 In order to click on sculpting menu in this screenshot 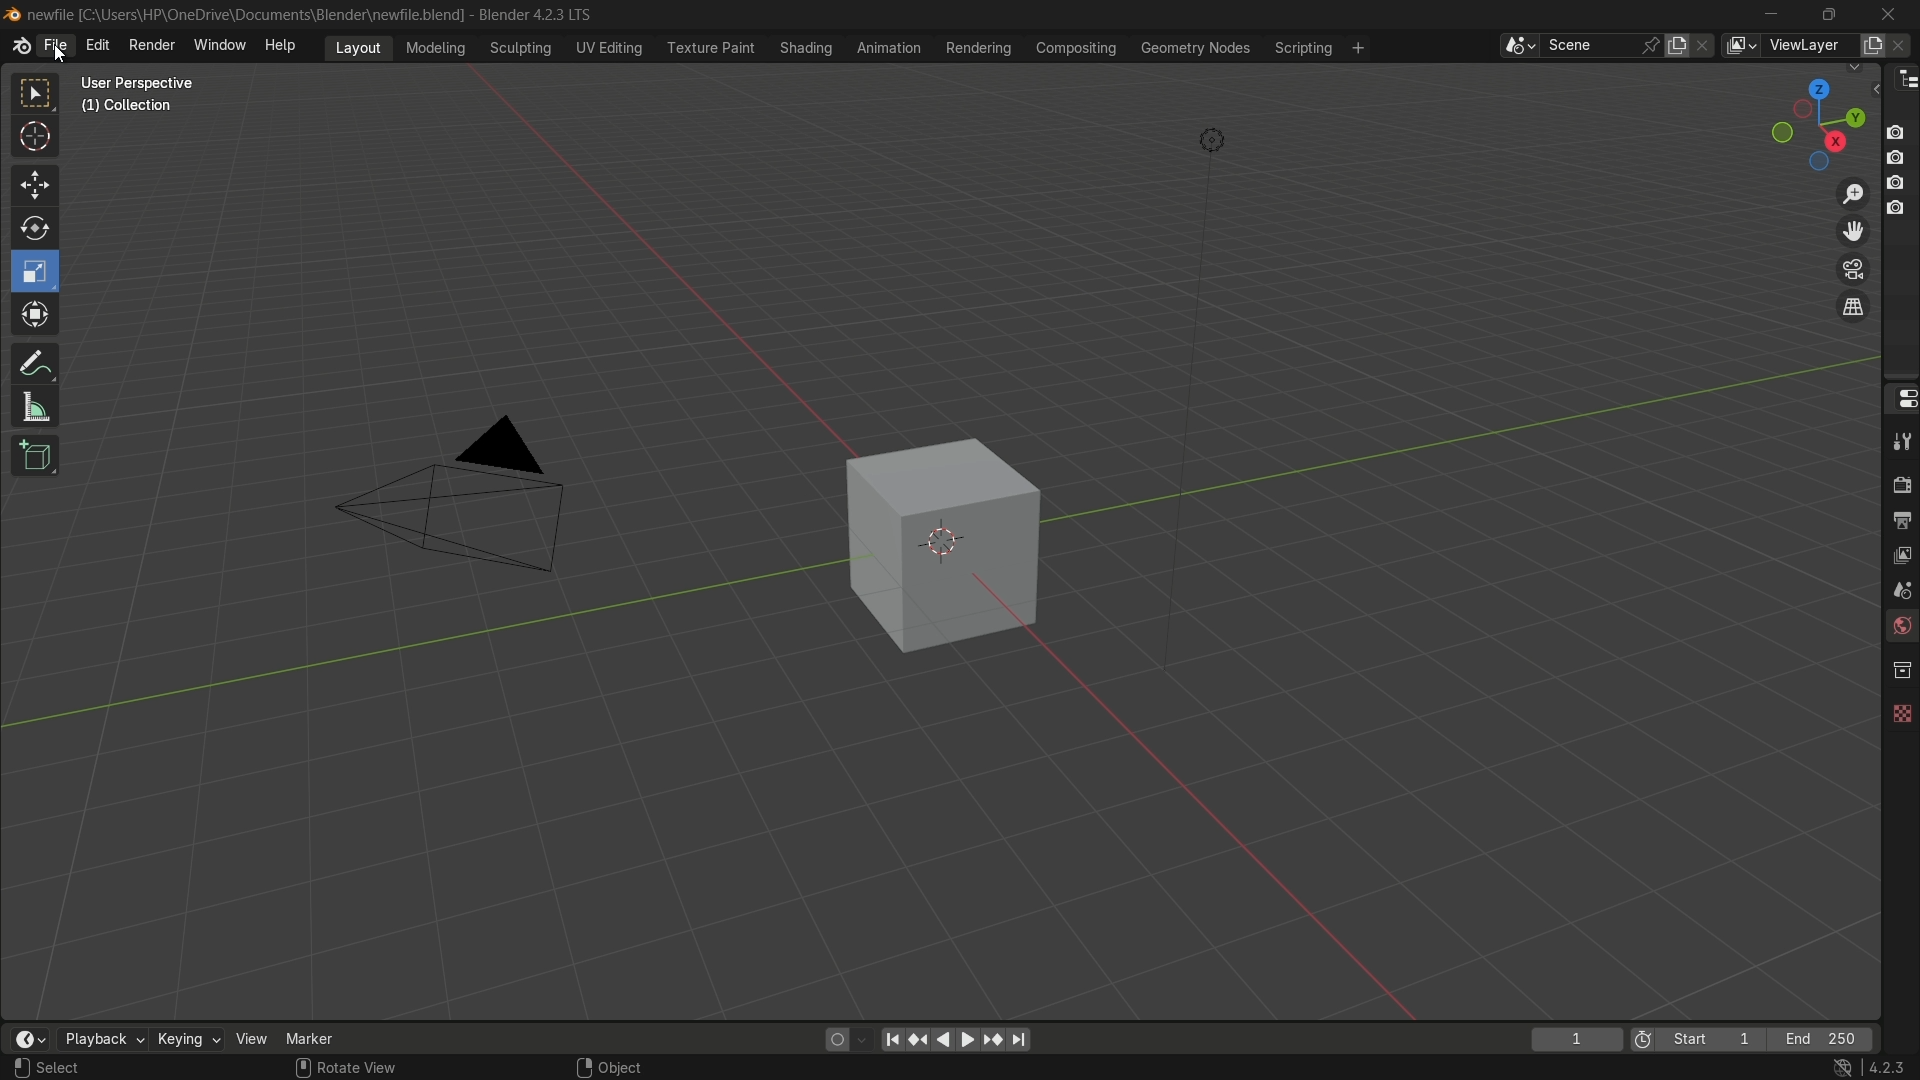, I will do `click(516, 48)`.